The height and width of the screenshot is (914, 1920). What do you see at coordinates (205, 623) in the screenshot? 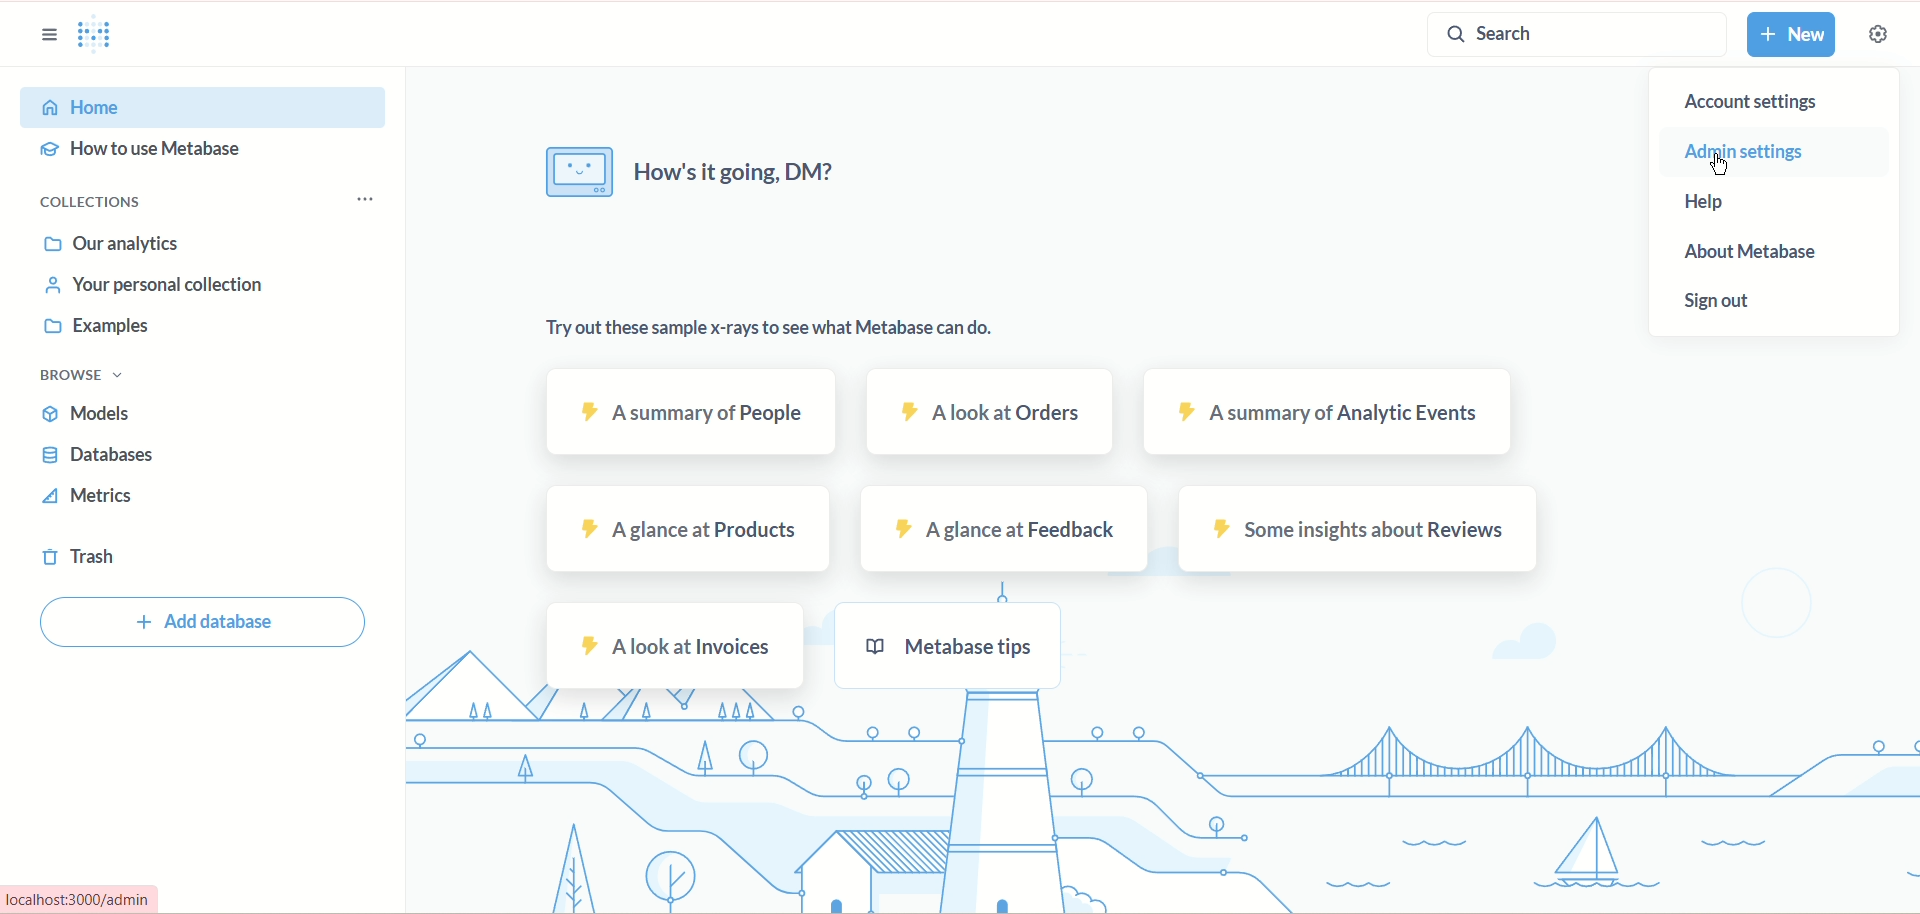
I see `add database` at bounding box center [205, 623].